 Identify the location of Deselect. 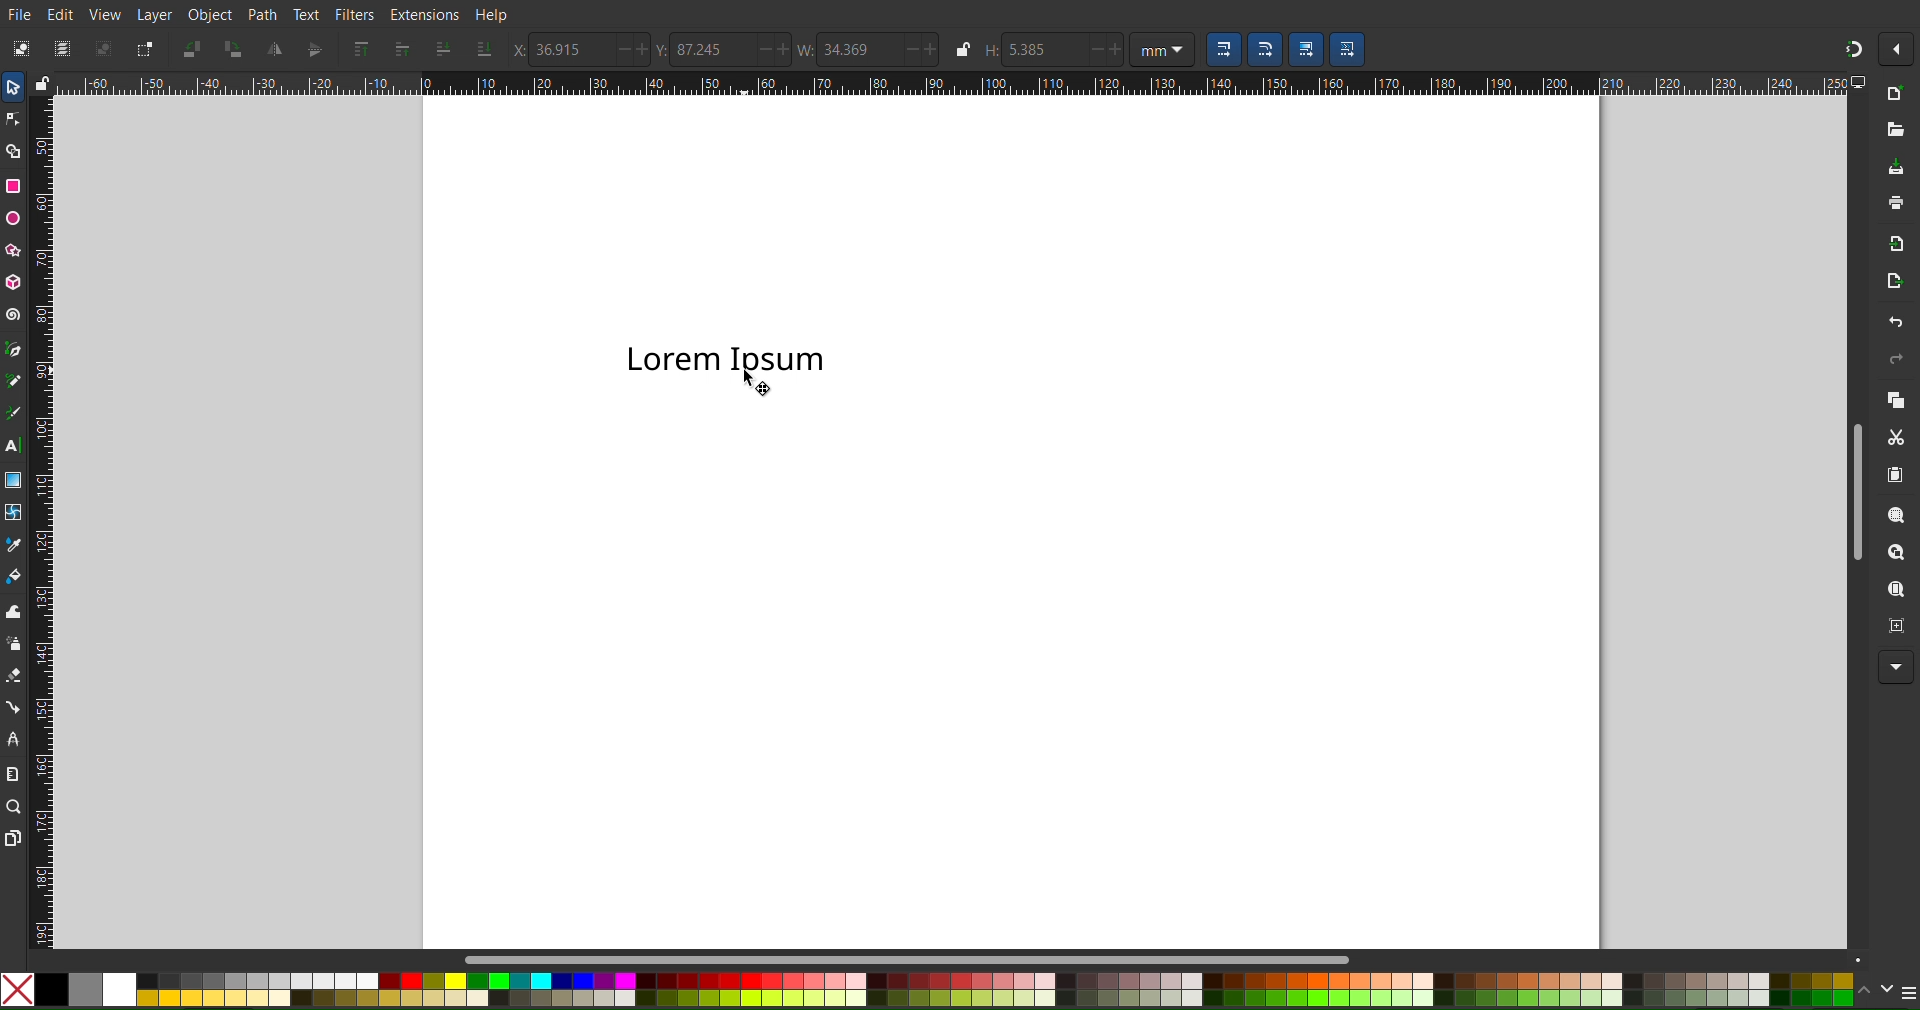
(103, 48).